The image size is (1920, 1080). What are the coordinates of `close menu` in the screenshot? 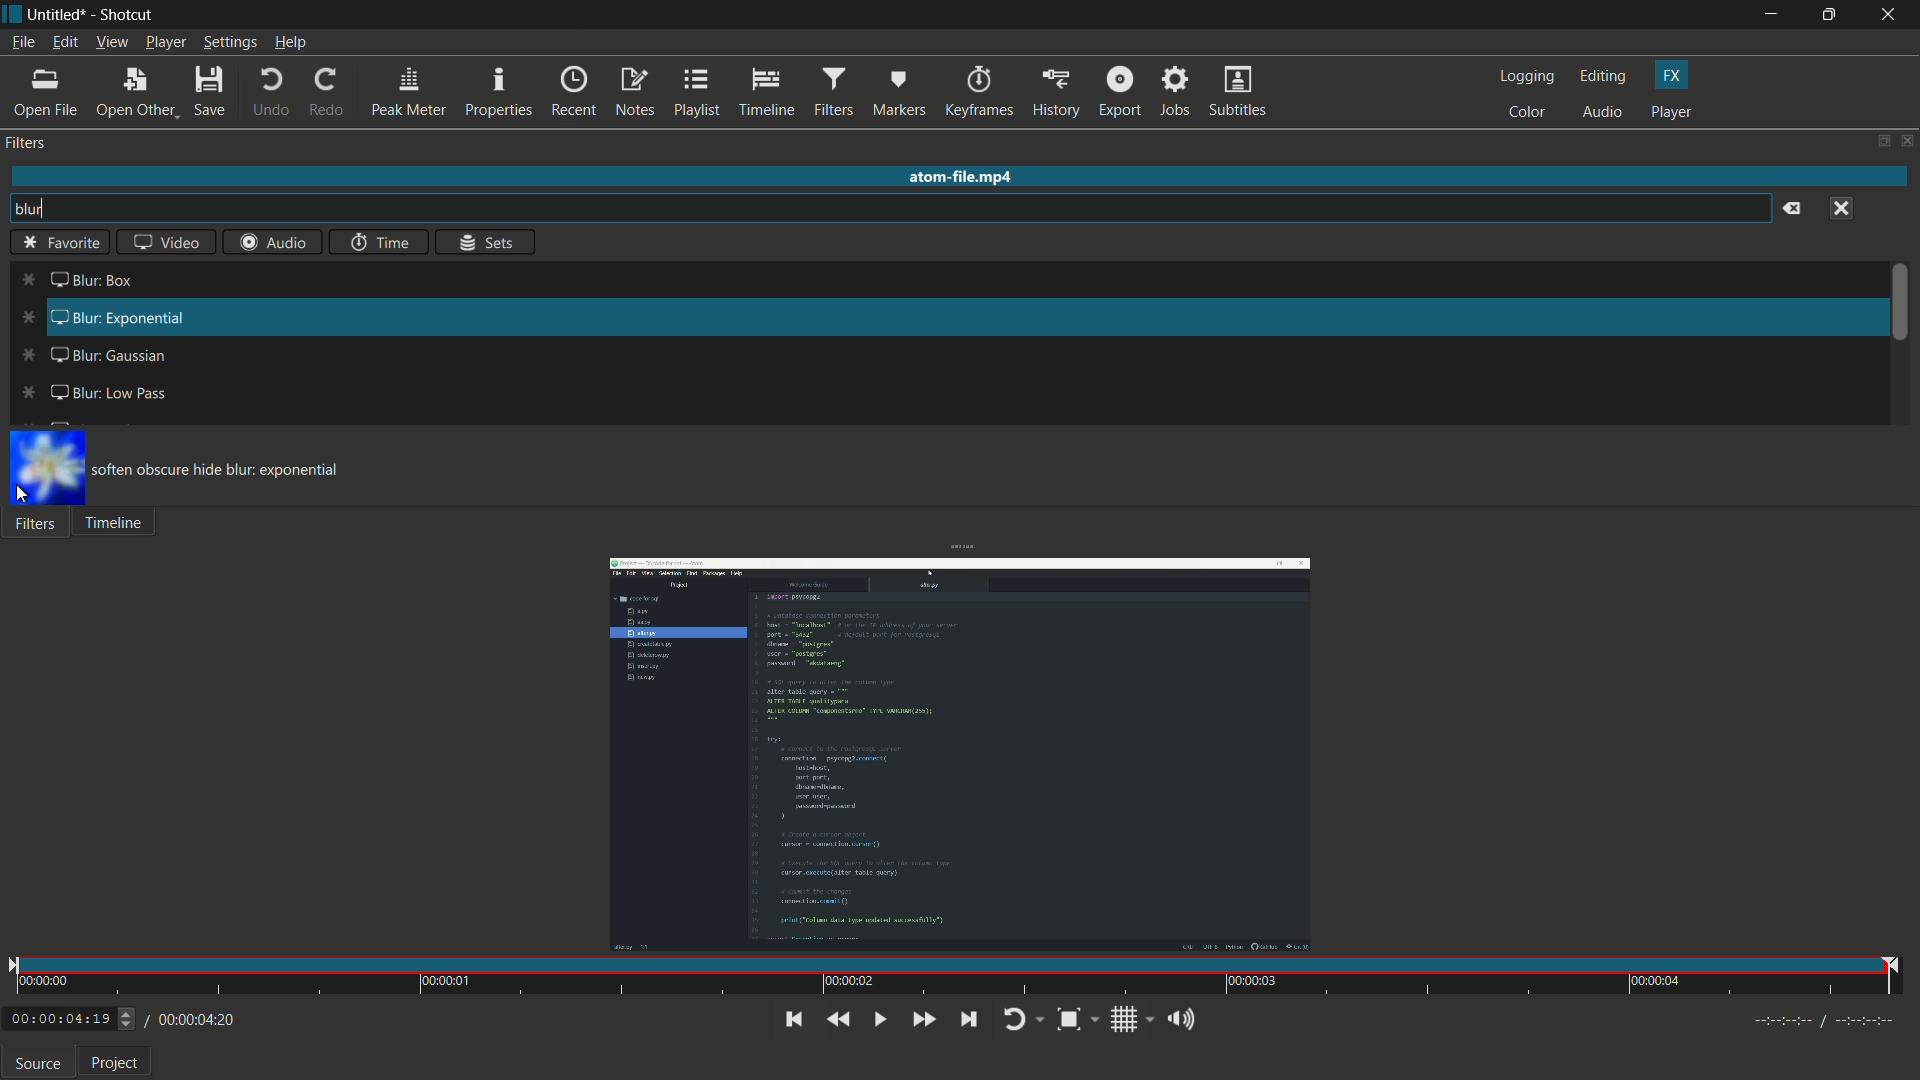 It's located at (1843, 208).